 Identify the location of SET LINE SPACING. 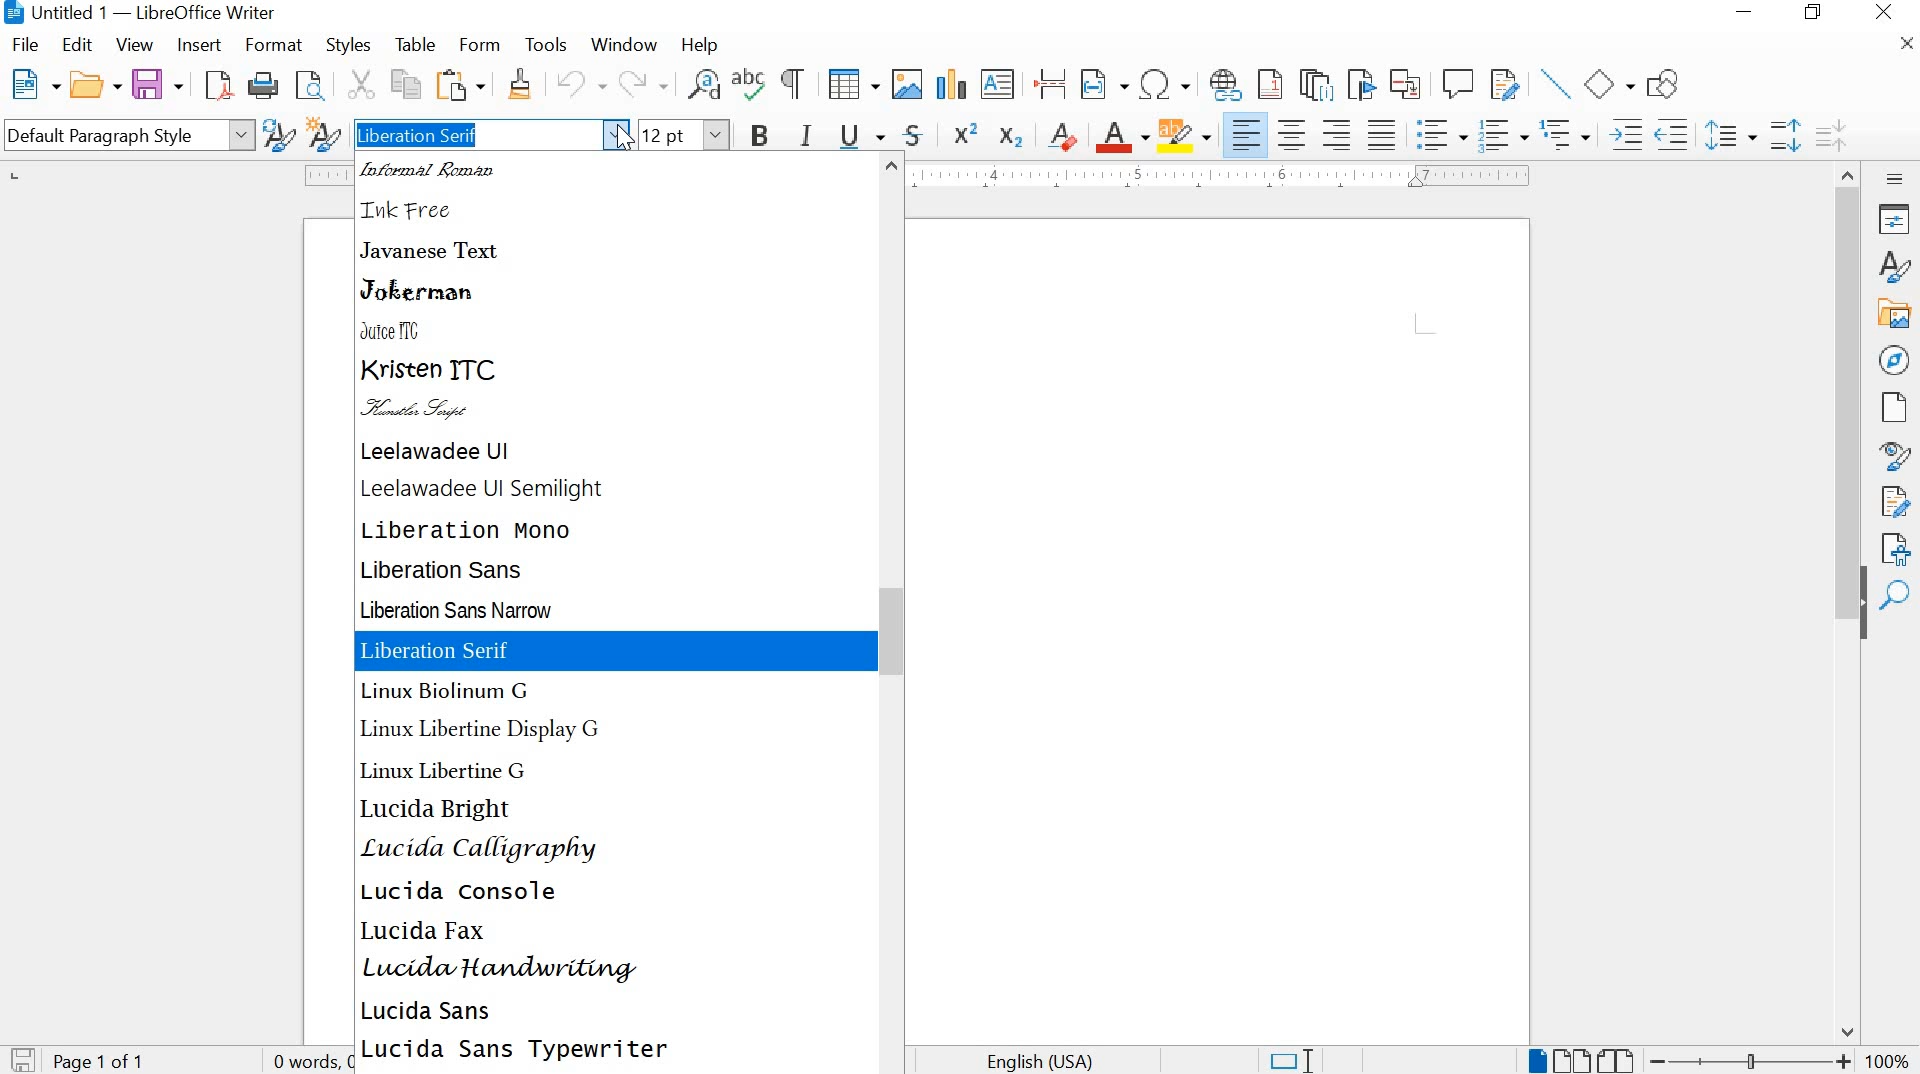
(1729, 135).